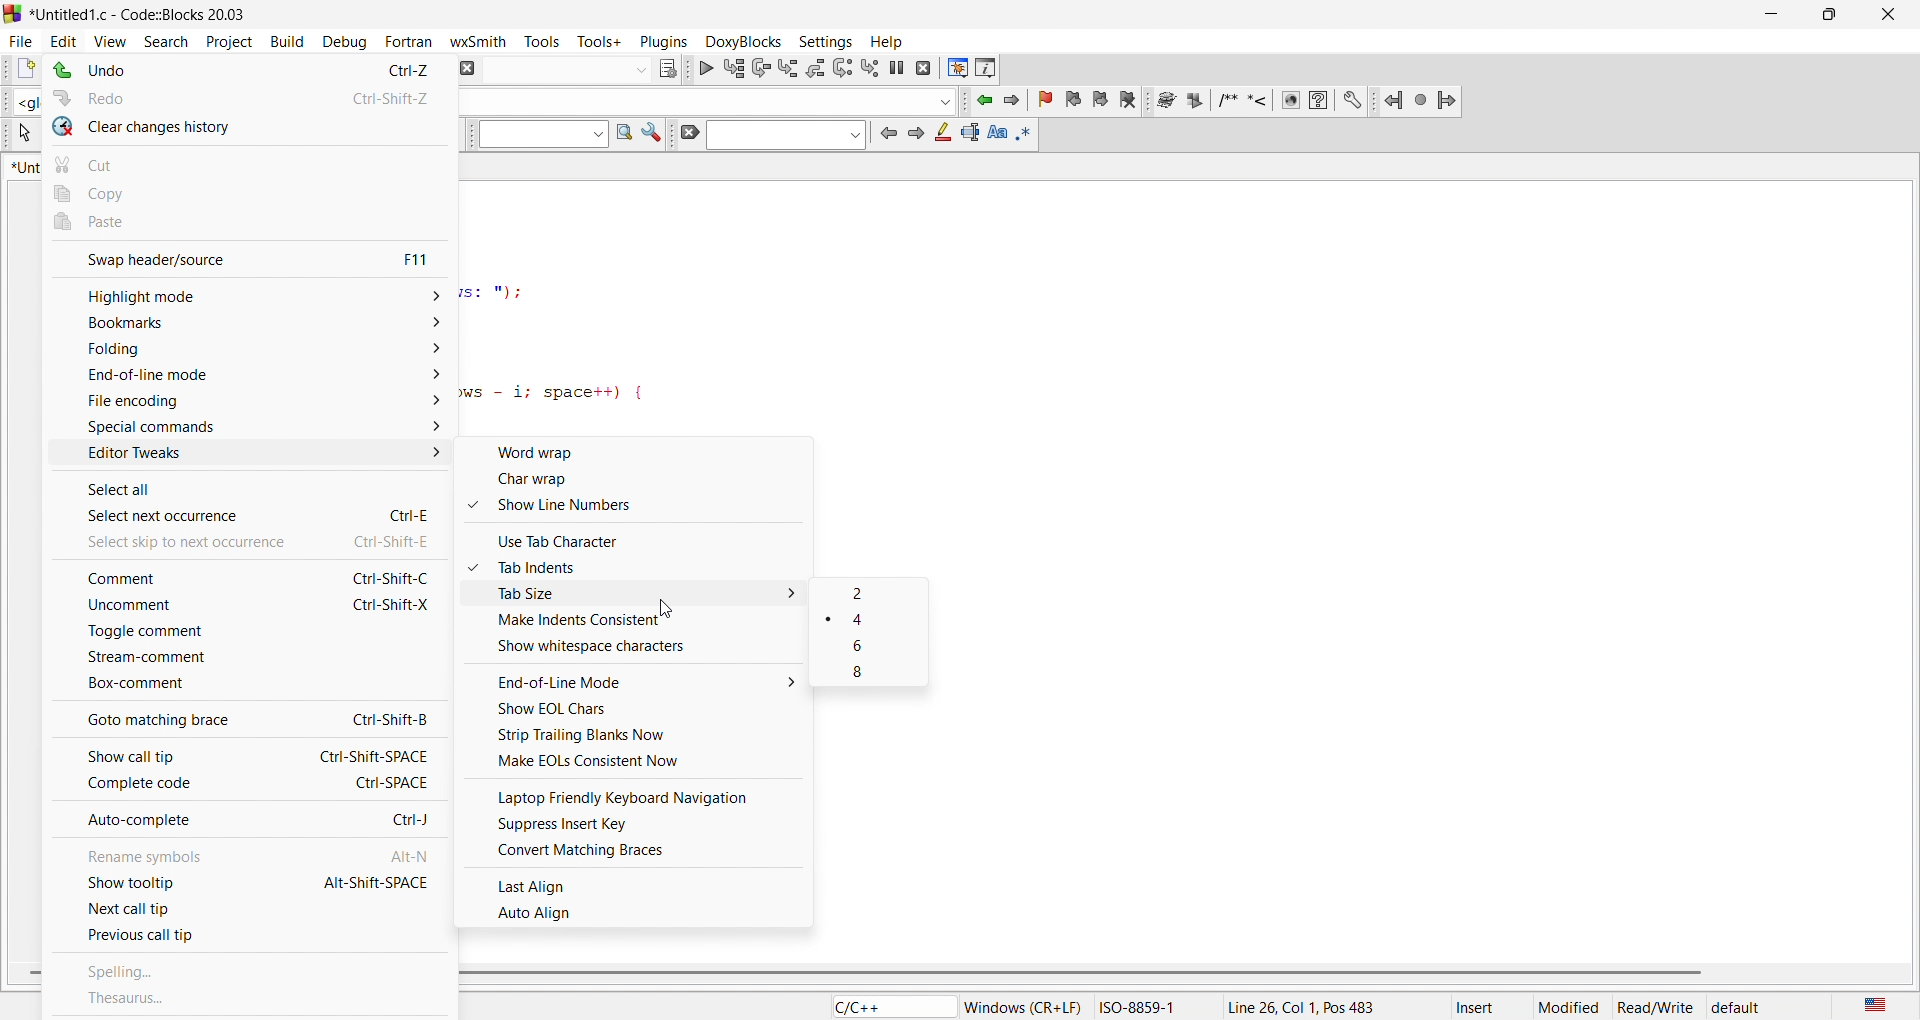 Image resolution: width=1920 pixels, height=1020 pixels. Describe the element at coordinates (1658, 1005) in the screenshot. I see `read/write` at that location.